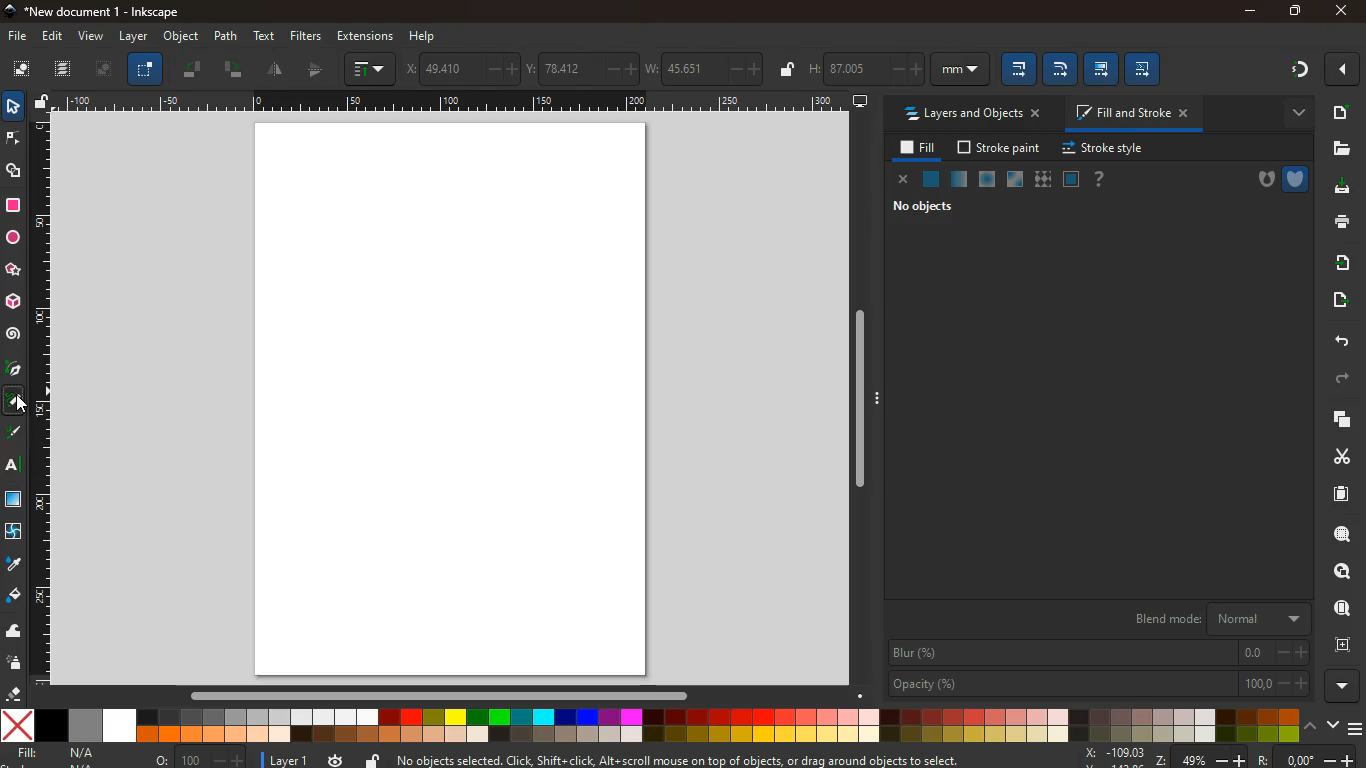  Describe the element at coordinates (1106, 149) in the screenshot. I see `stroke style` at that location.